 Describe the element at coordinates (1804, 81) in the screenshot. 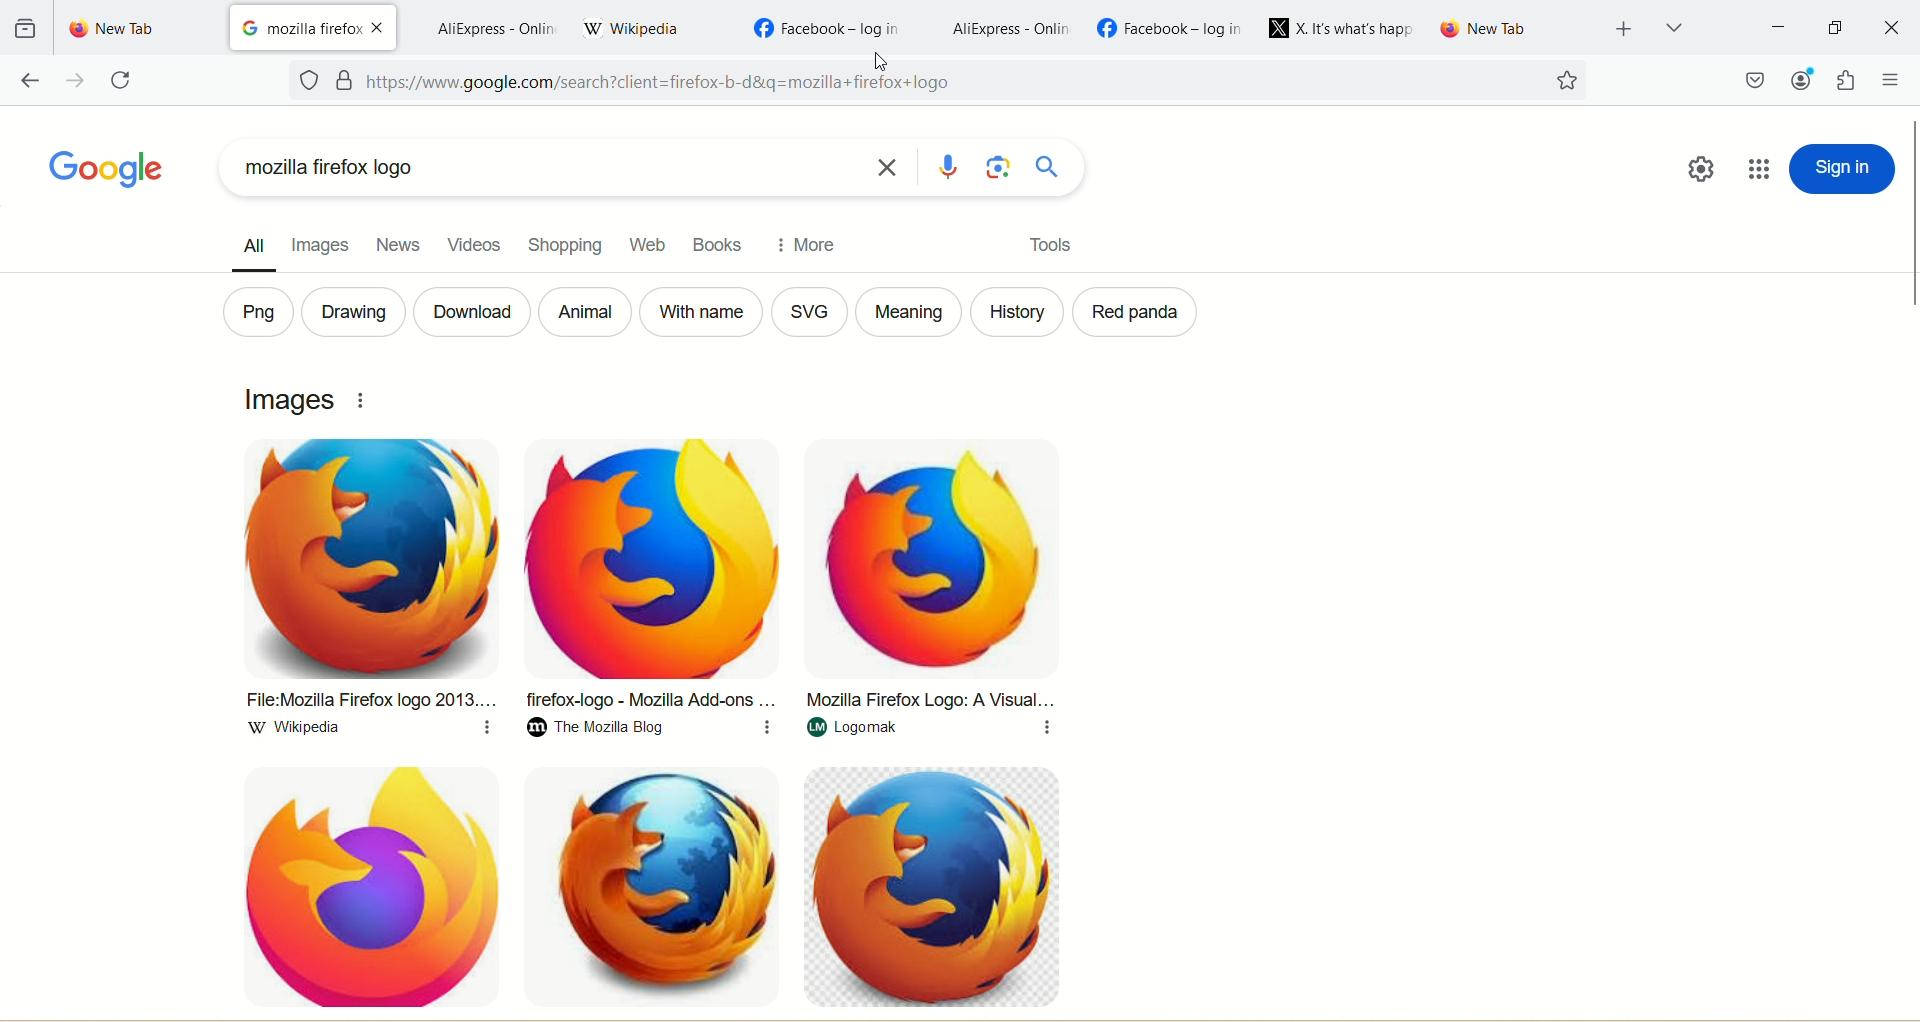

I see `account` at that location.